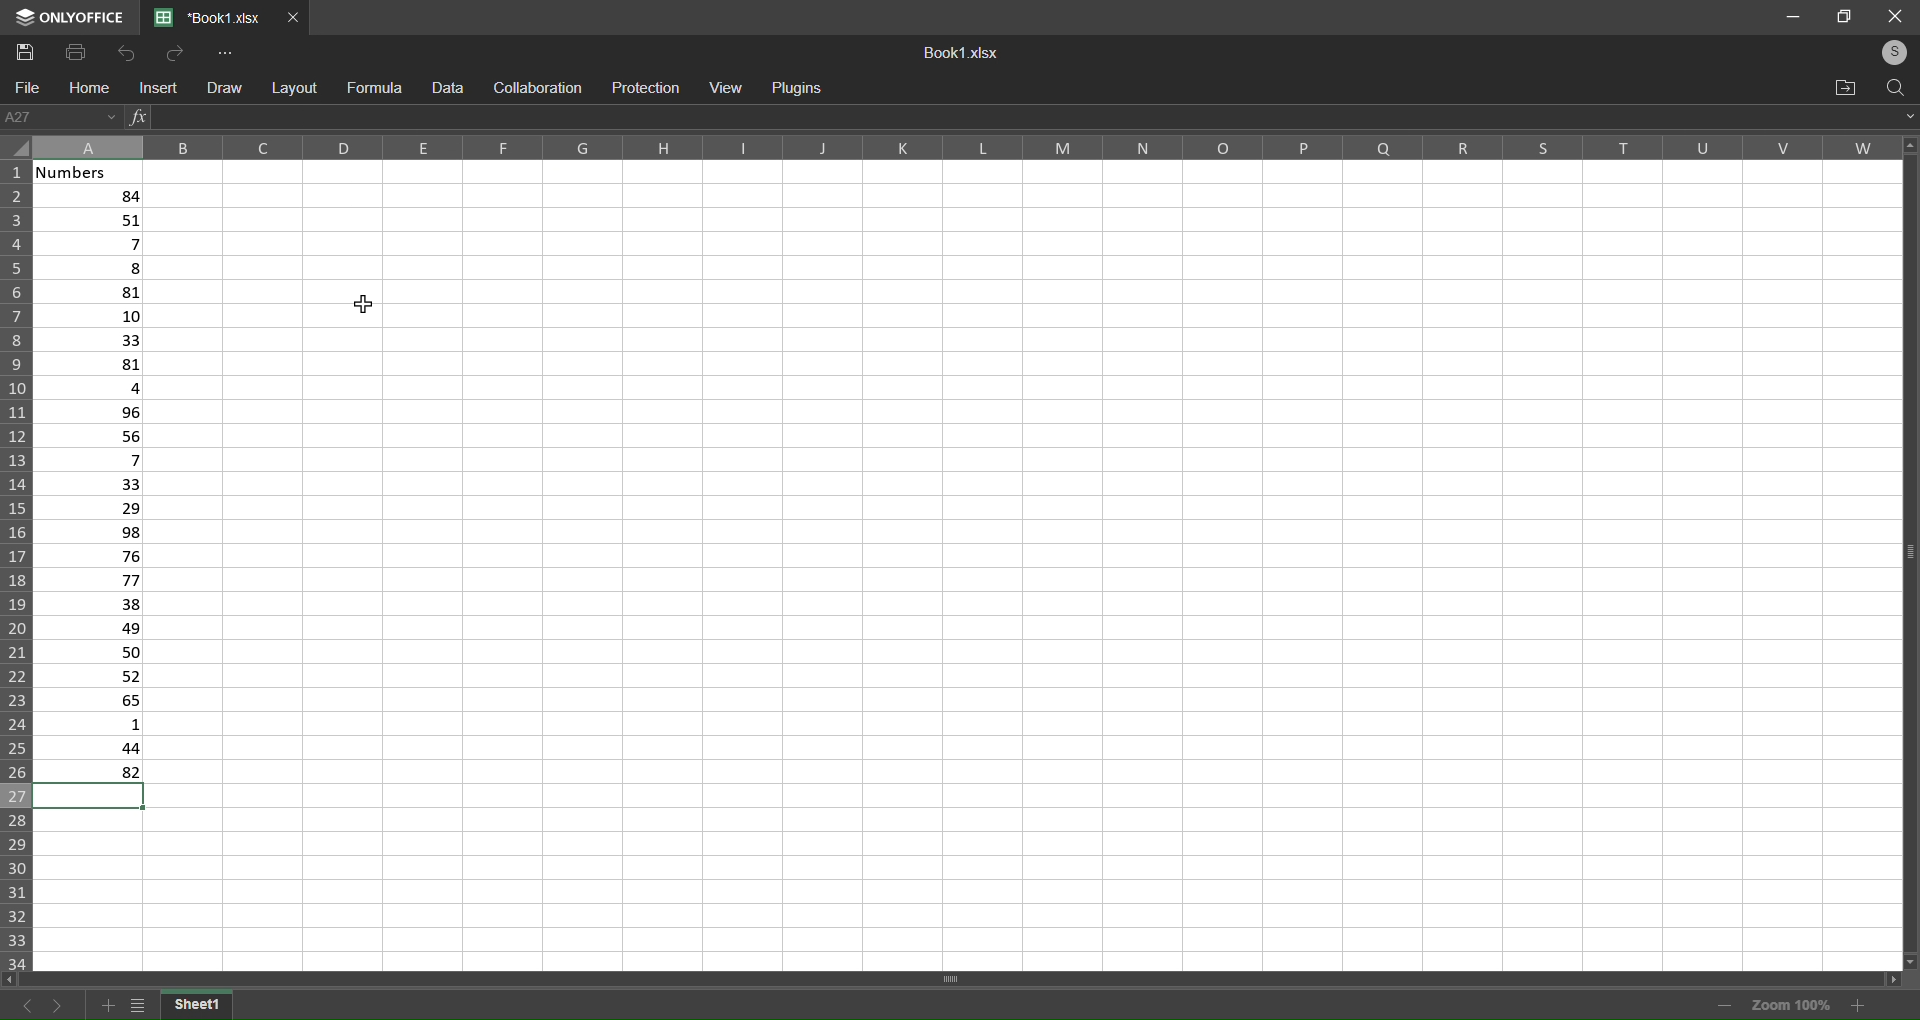  What do you see at coordinates (95, 486) in the screenshot?
I see `Data` at bounding box center [95, 486].